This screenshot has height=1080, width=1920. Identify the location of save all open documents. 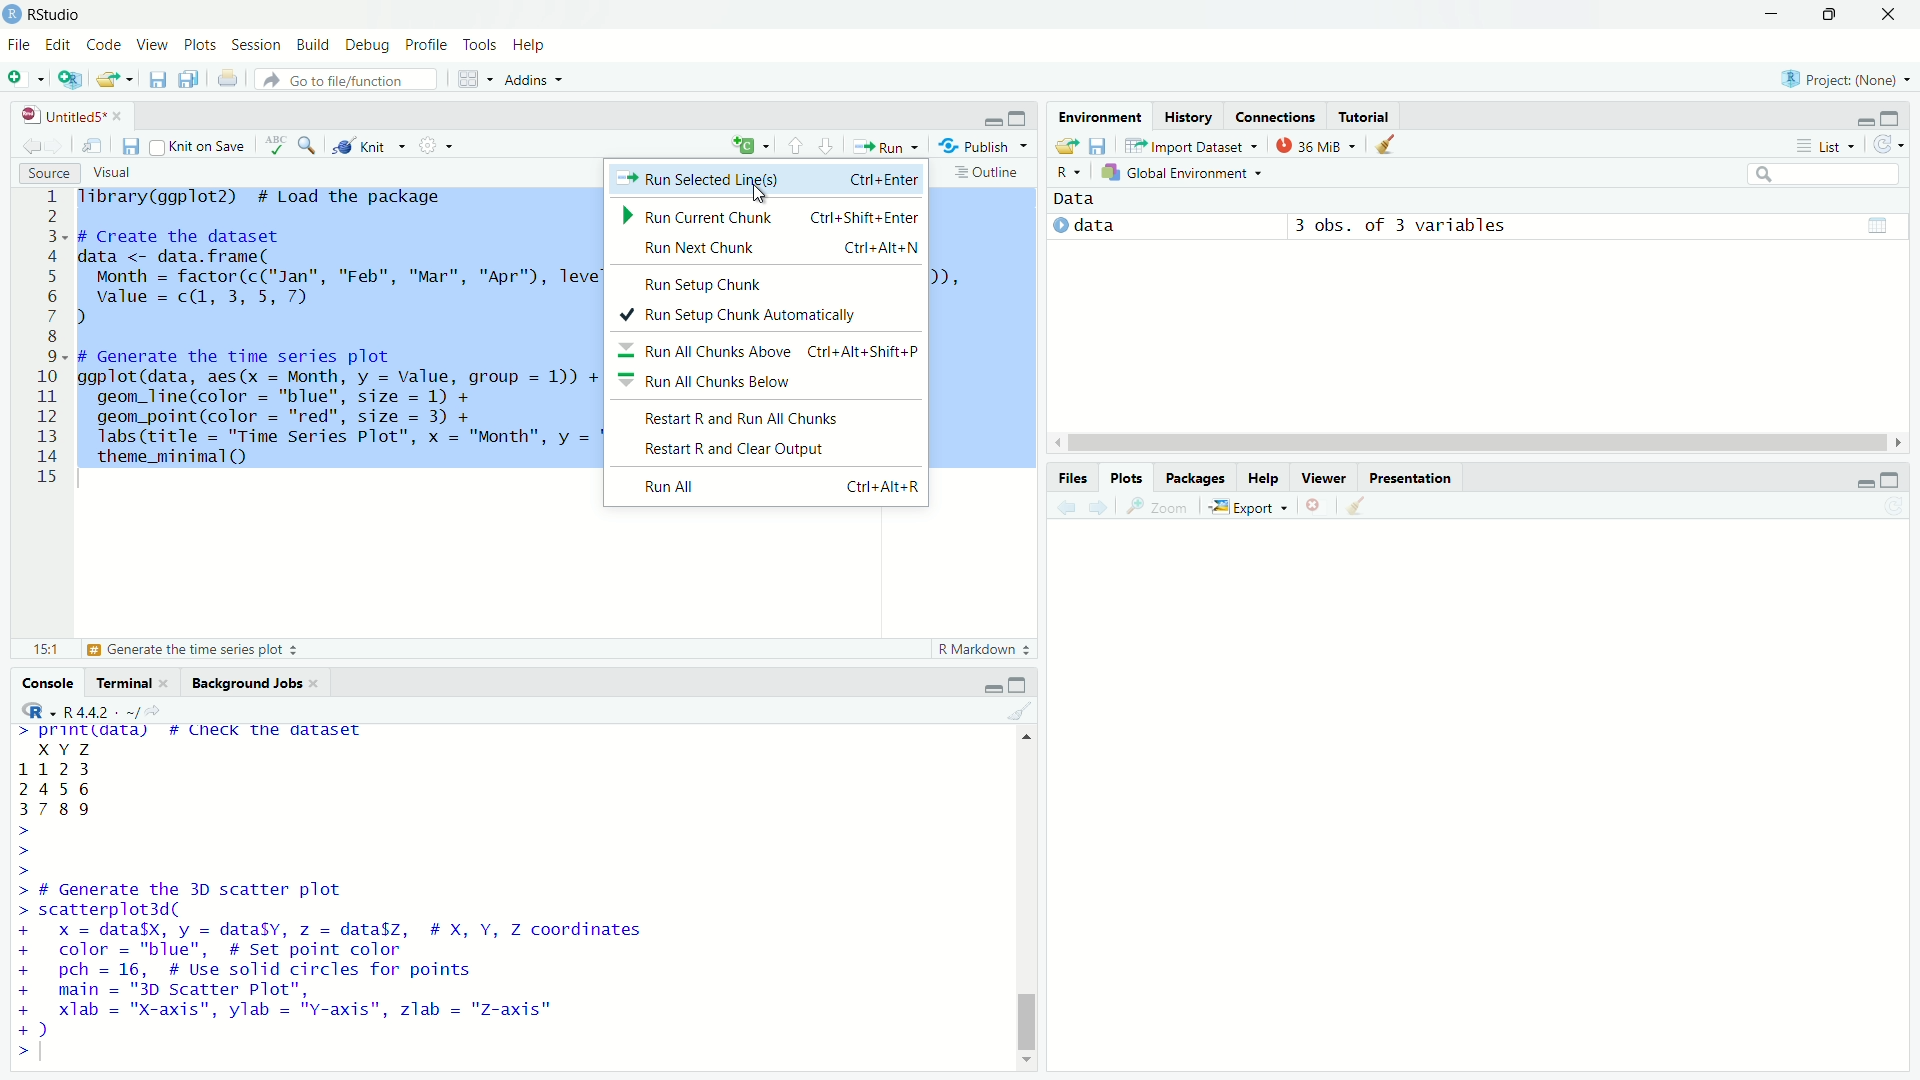
(189, 79).